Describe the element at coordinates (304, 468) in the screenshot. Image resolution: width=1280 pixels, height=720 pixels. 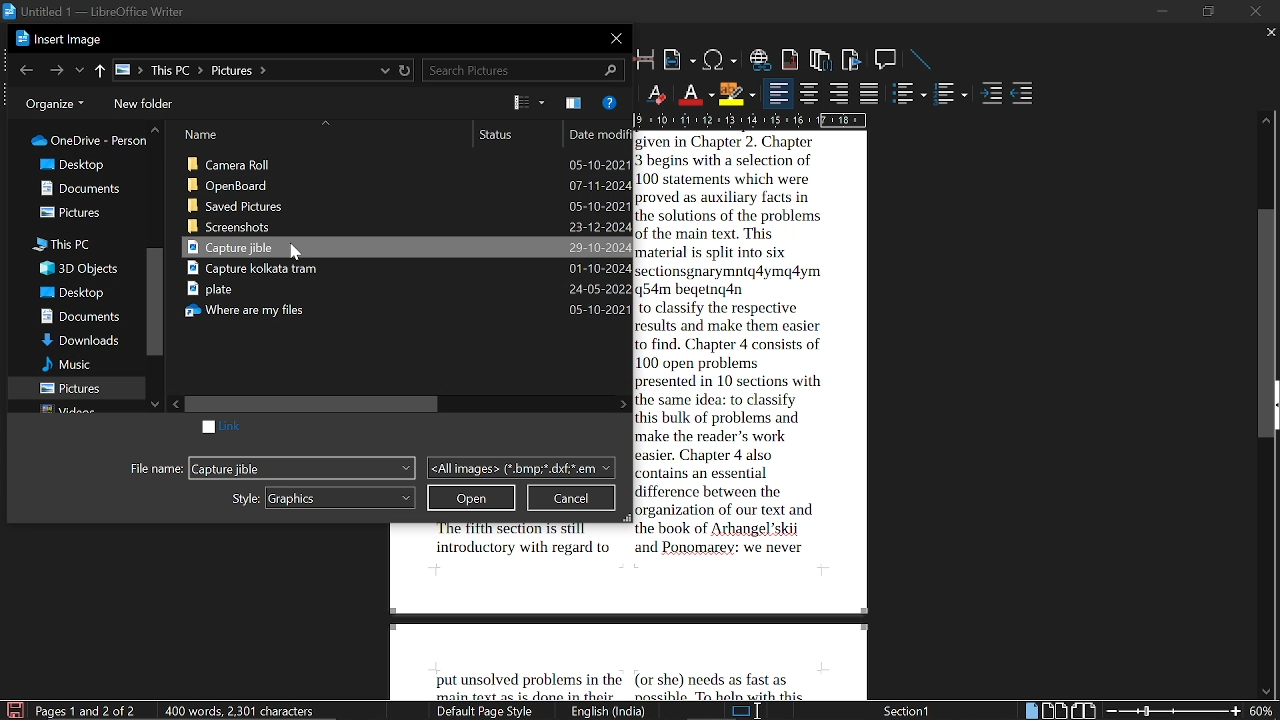
I see `Capture Jible` at that location.